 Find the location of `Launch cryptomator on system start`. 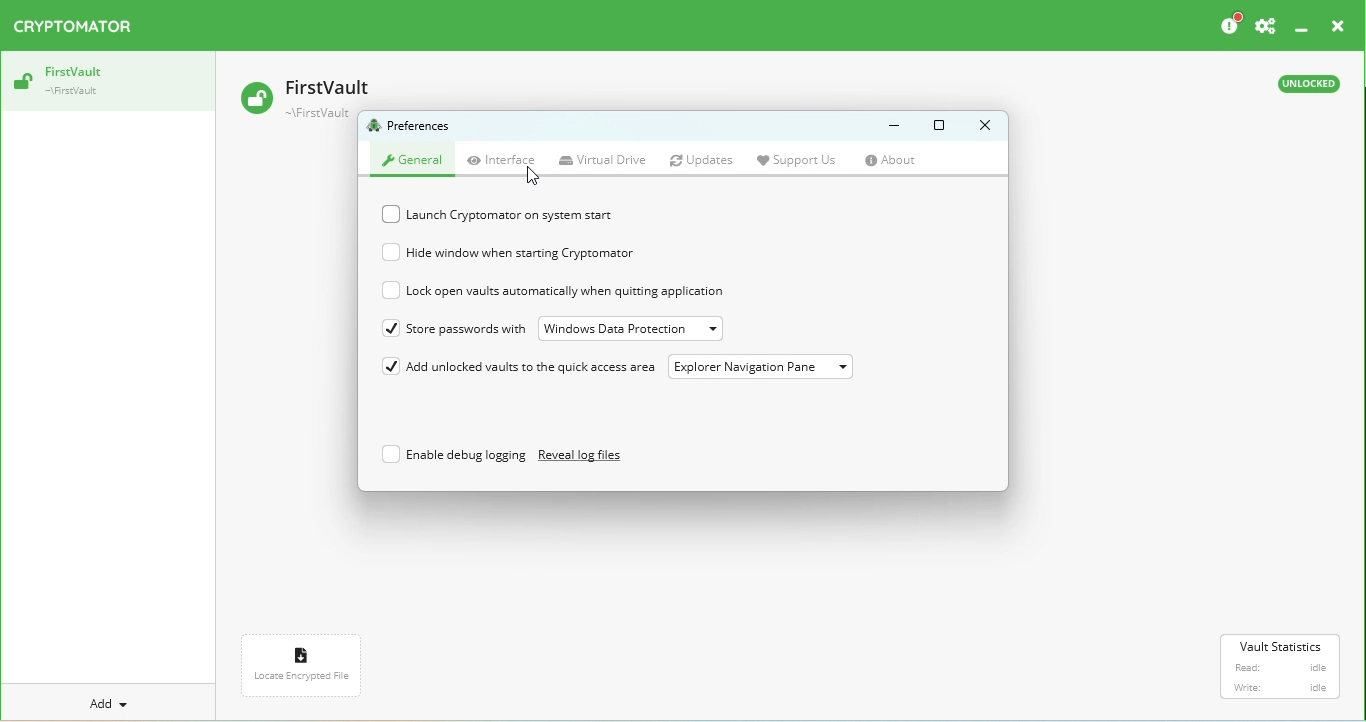

Launch cryptomator on system start is located at coordinates (506, 216).